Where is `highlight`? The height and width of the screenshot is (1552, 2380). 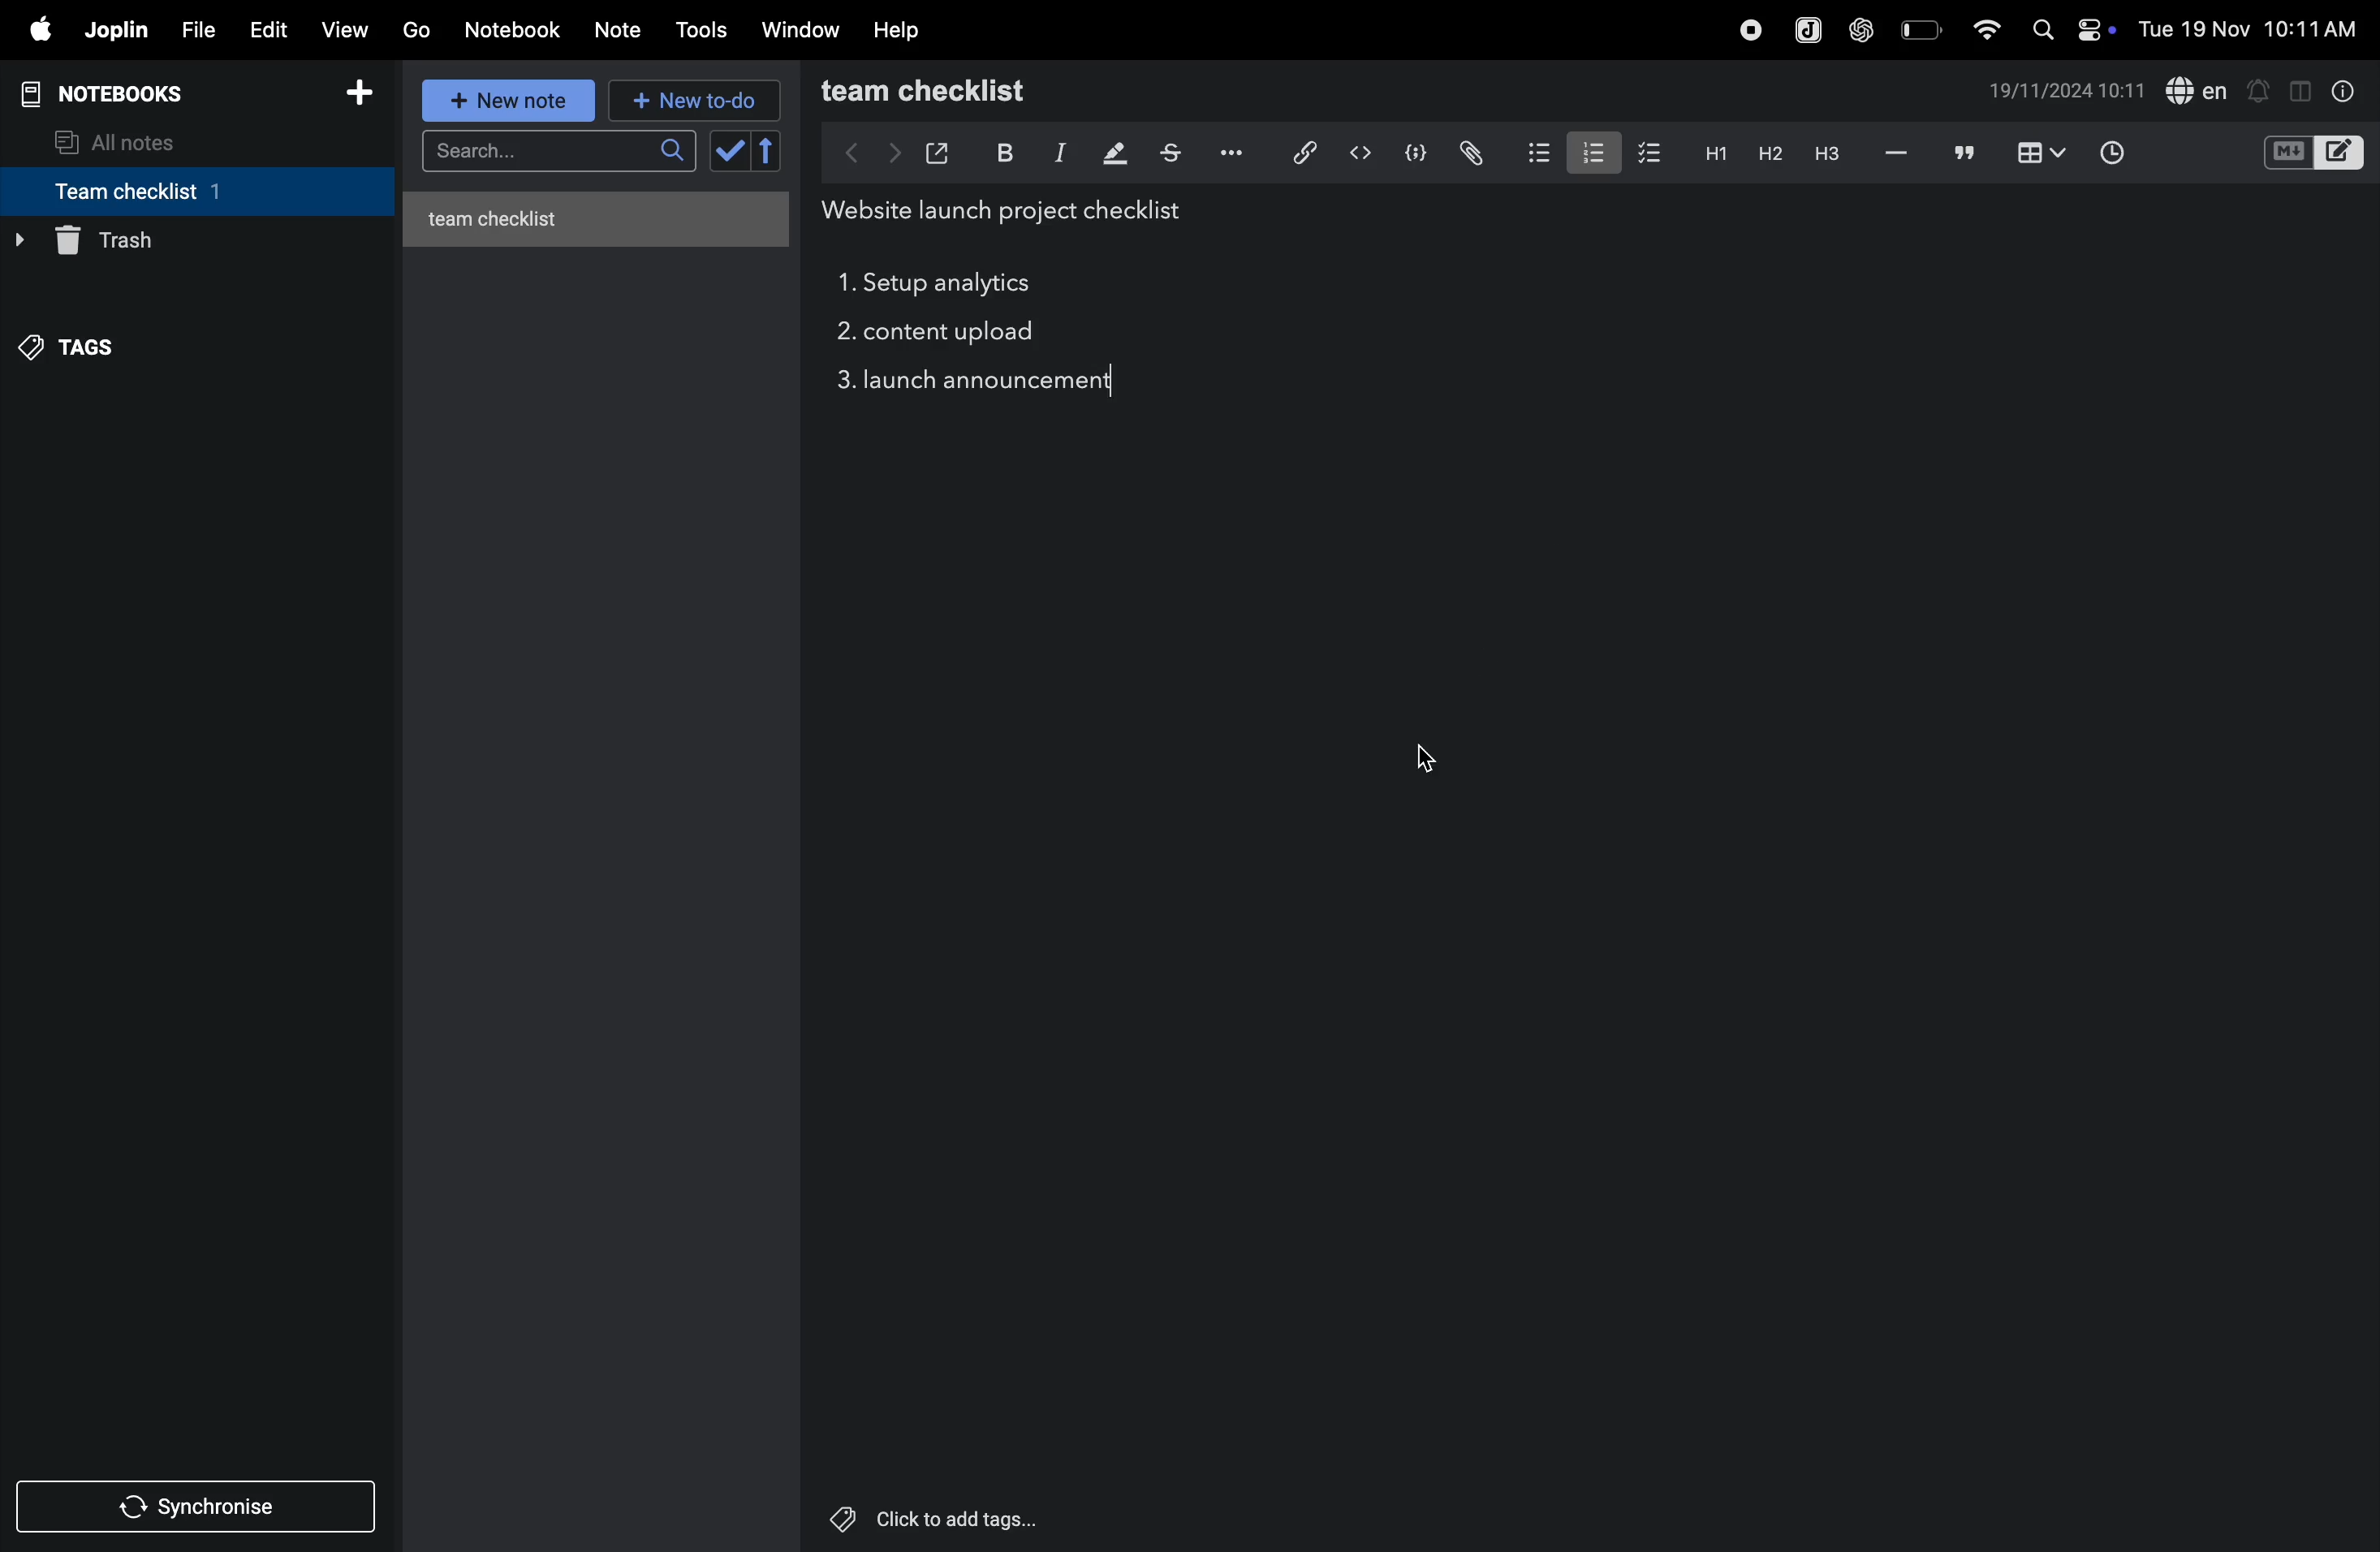 highlight is located at coordinates (1112, 154).